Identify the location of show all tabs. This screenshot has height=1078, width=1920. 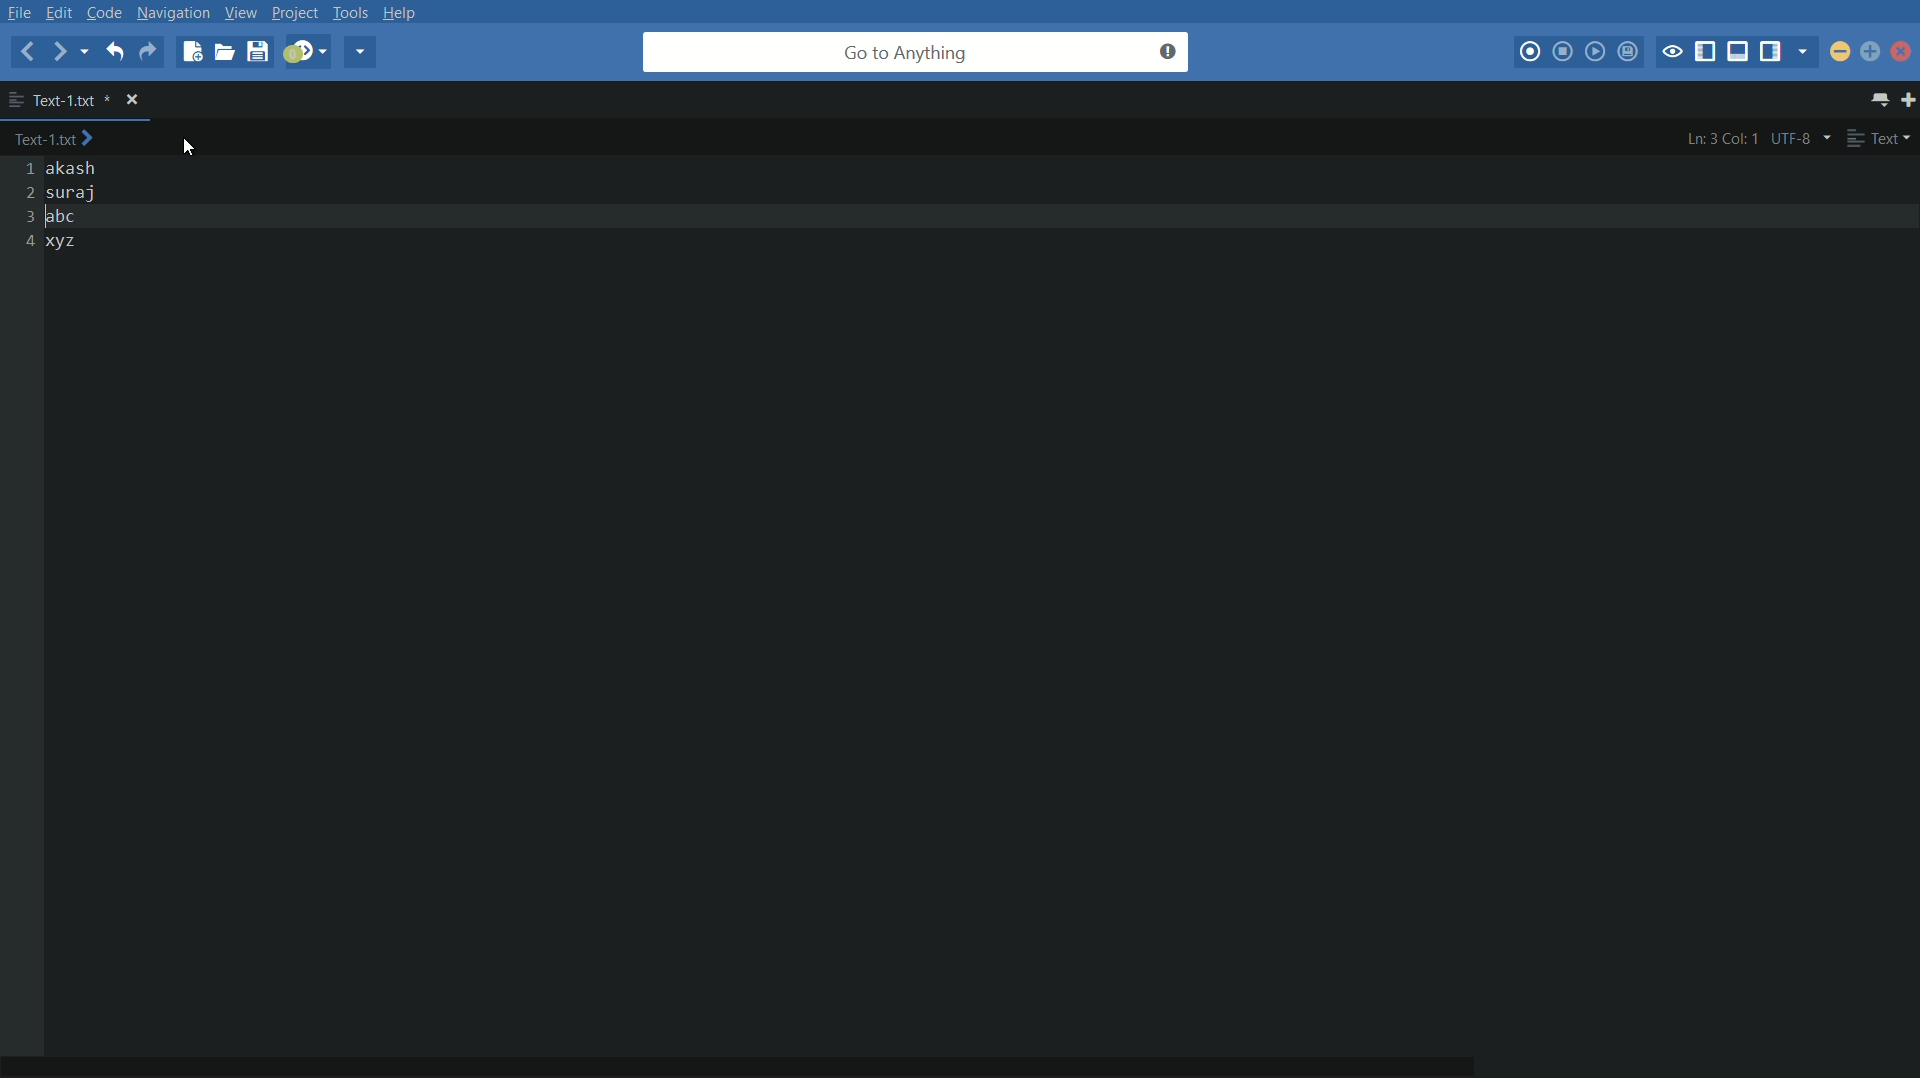
(1882, 101).